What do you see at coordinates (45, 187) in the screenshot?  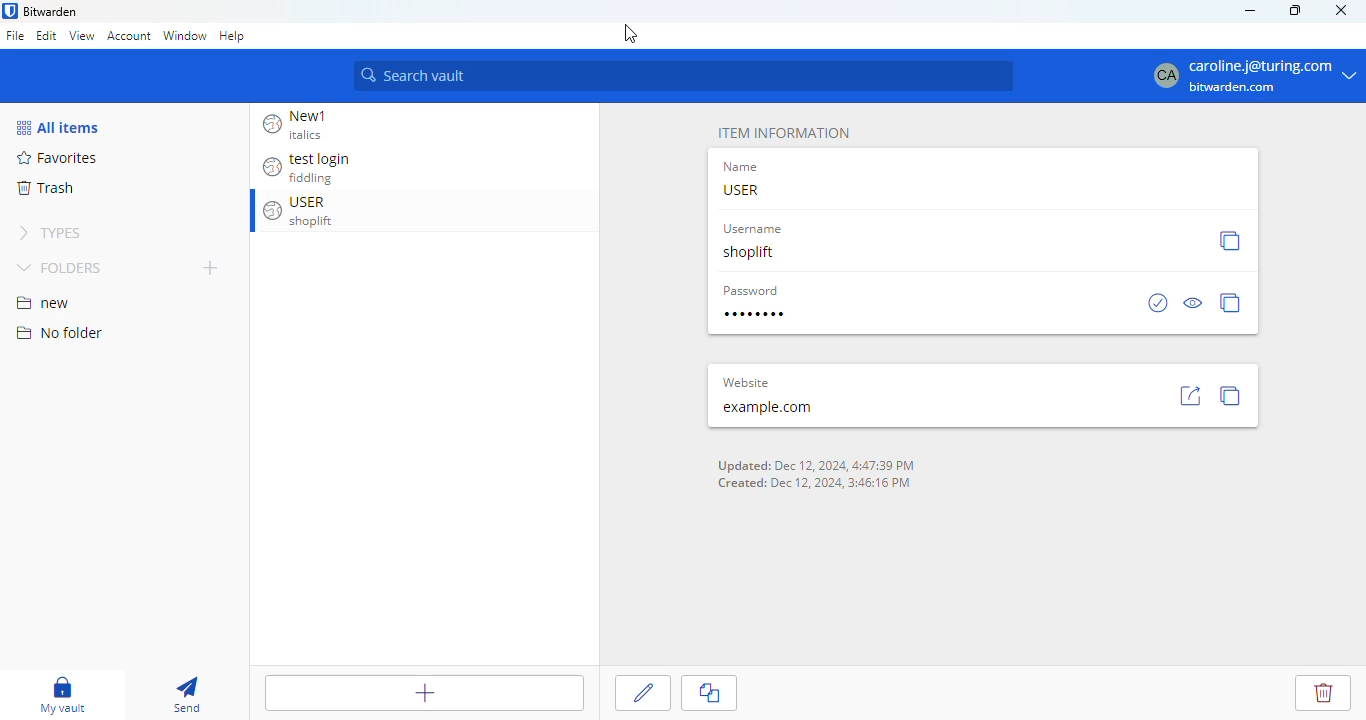 I see `trash` at bounding box center [45, 187].